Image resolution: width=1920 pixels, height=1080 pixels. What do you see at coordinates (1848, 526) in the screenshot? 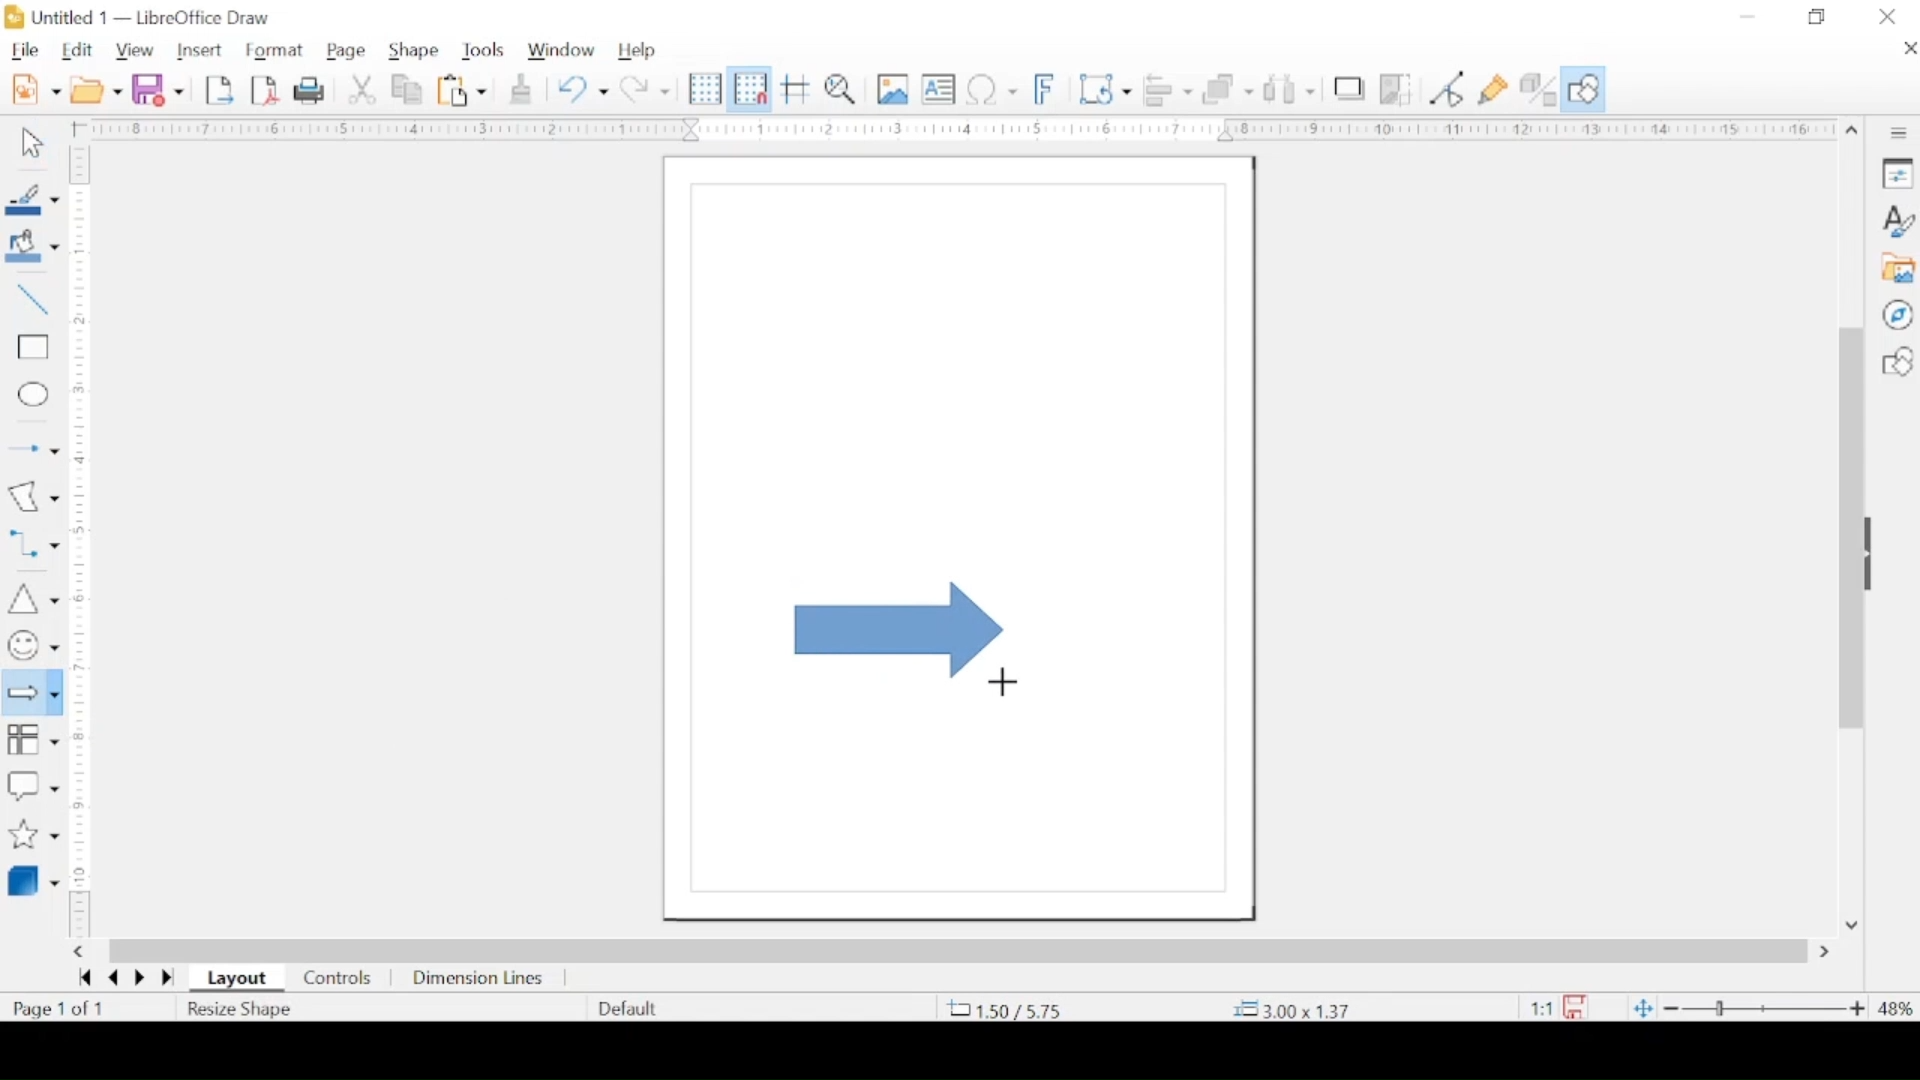
I see `scrolll box` at bounding box center [1848, 526].